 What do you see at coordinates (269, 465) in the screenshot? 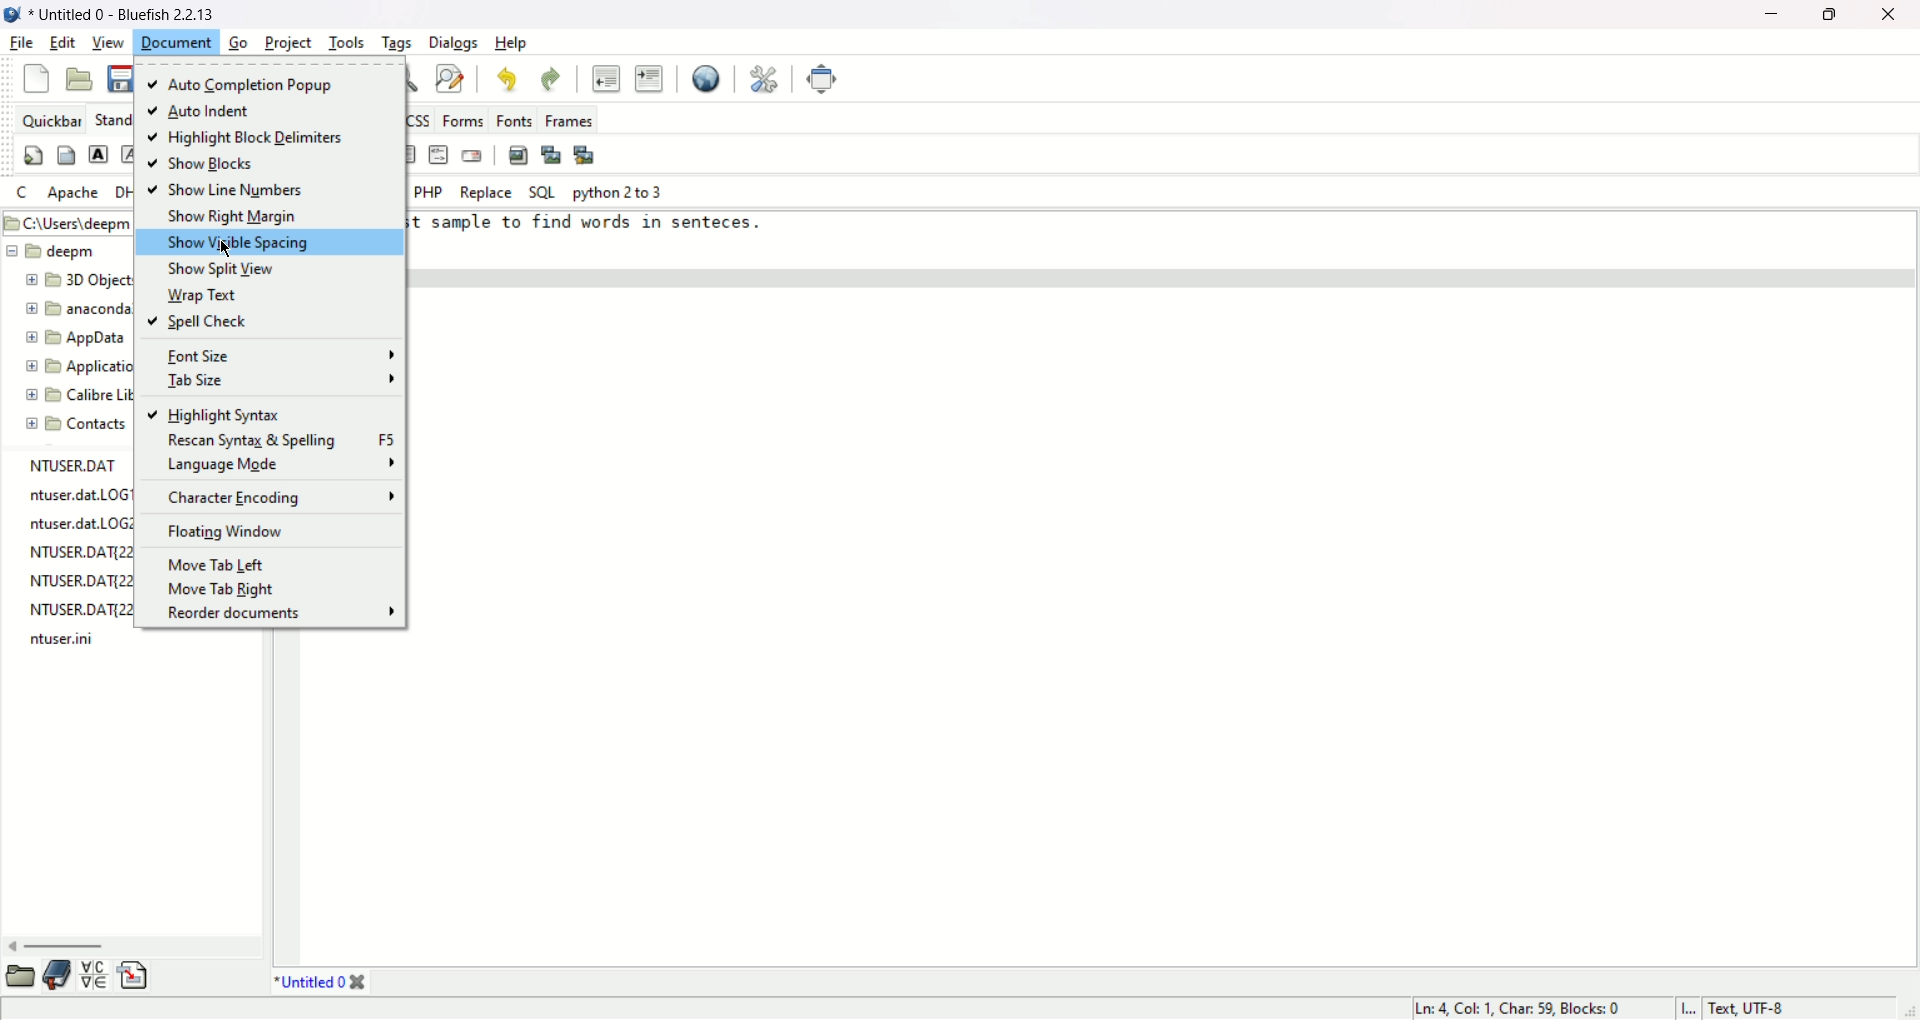
I see `language mode` at bounding box center [269, 465].